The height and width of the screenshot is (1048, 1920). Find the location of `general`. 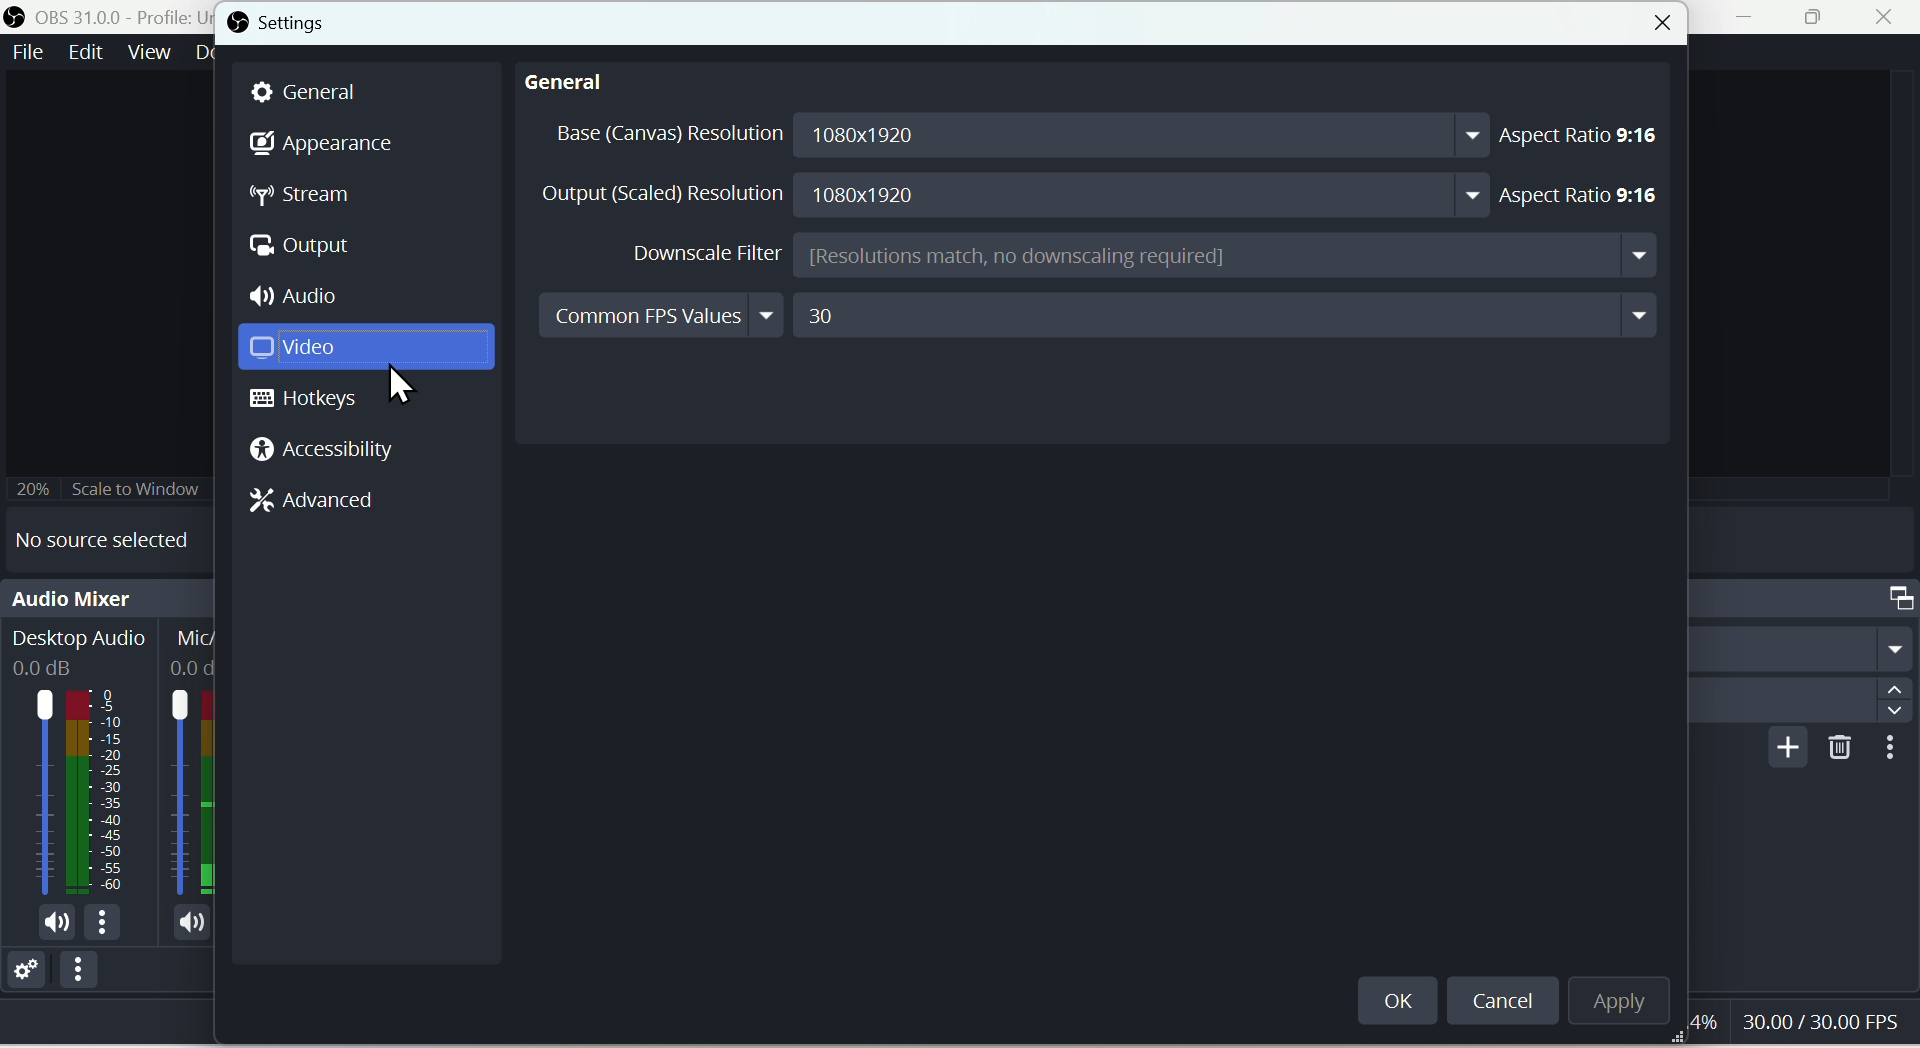

general is located at coordinates (573, 86).